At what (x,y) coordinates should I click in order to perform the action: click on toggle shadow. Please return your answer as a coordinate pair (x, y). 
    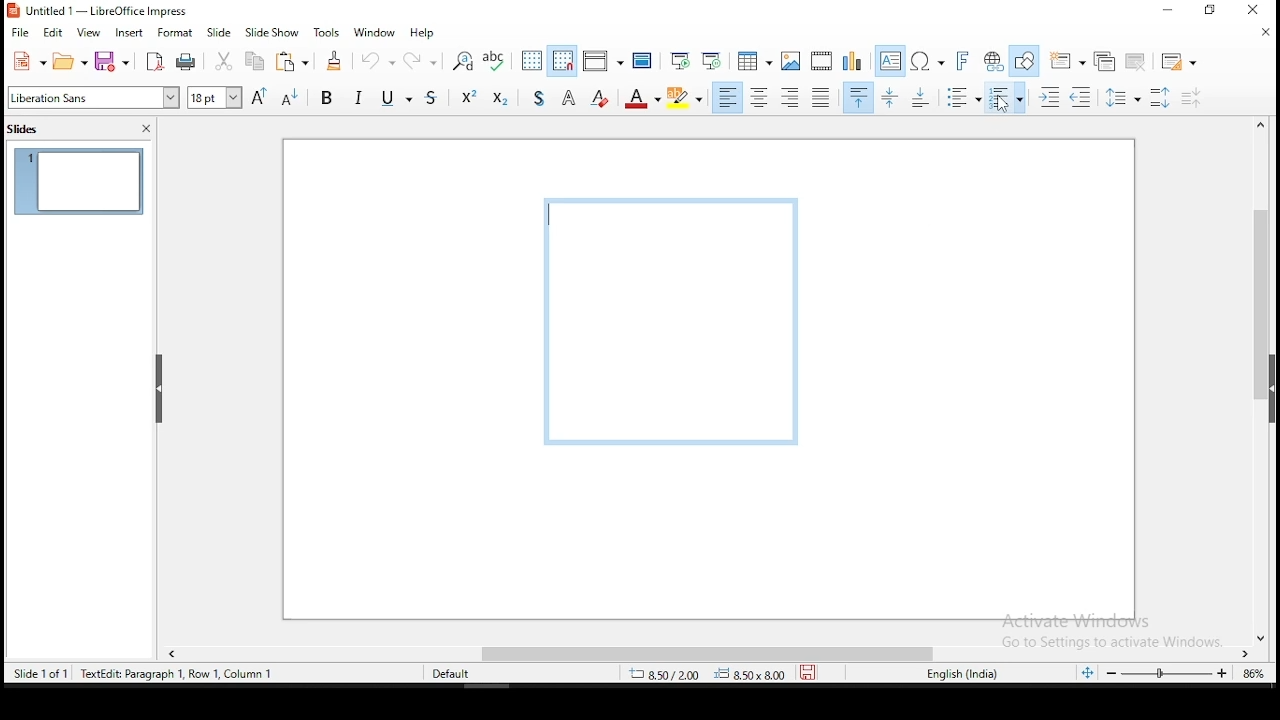
    Looking at the image, I should click on (543, 98).